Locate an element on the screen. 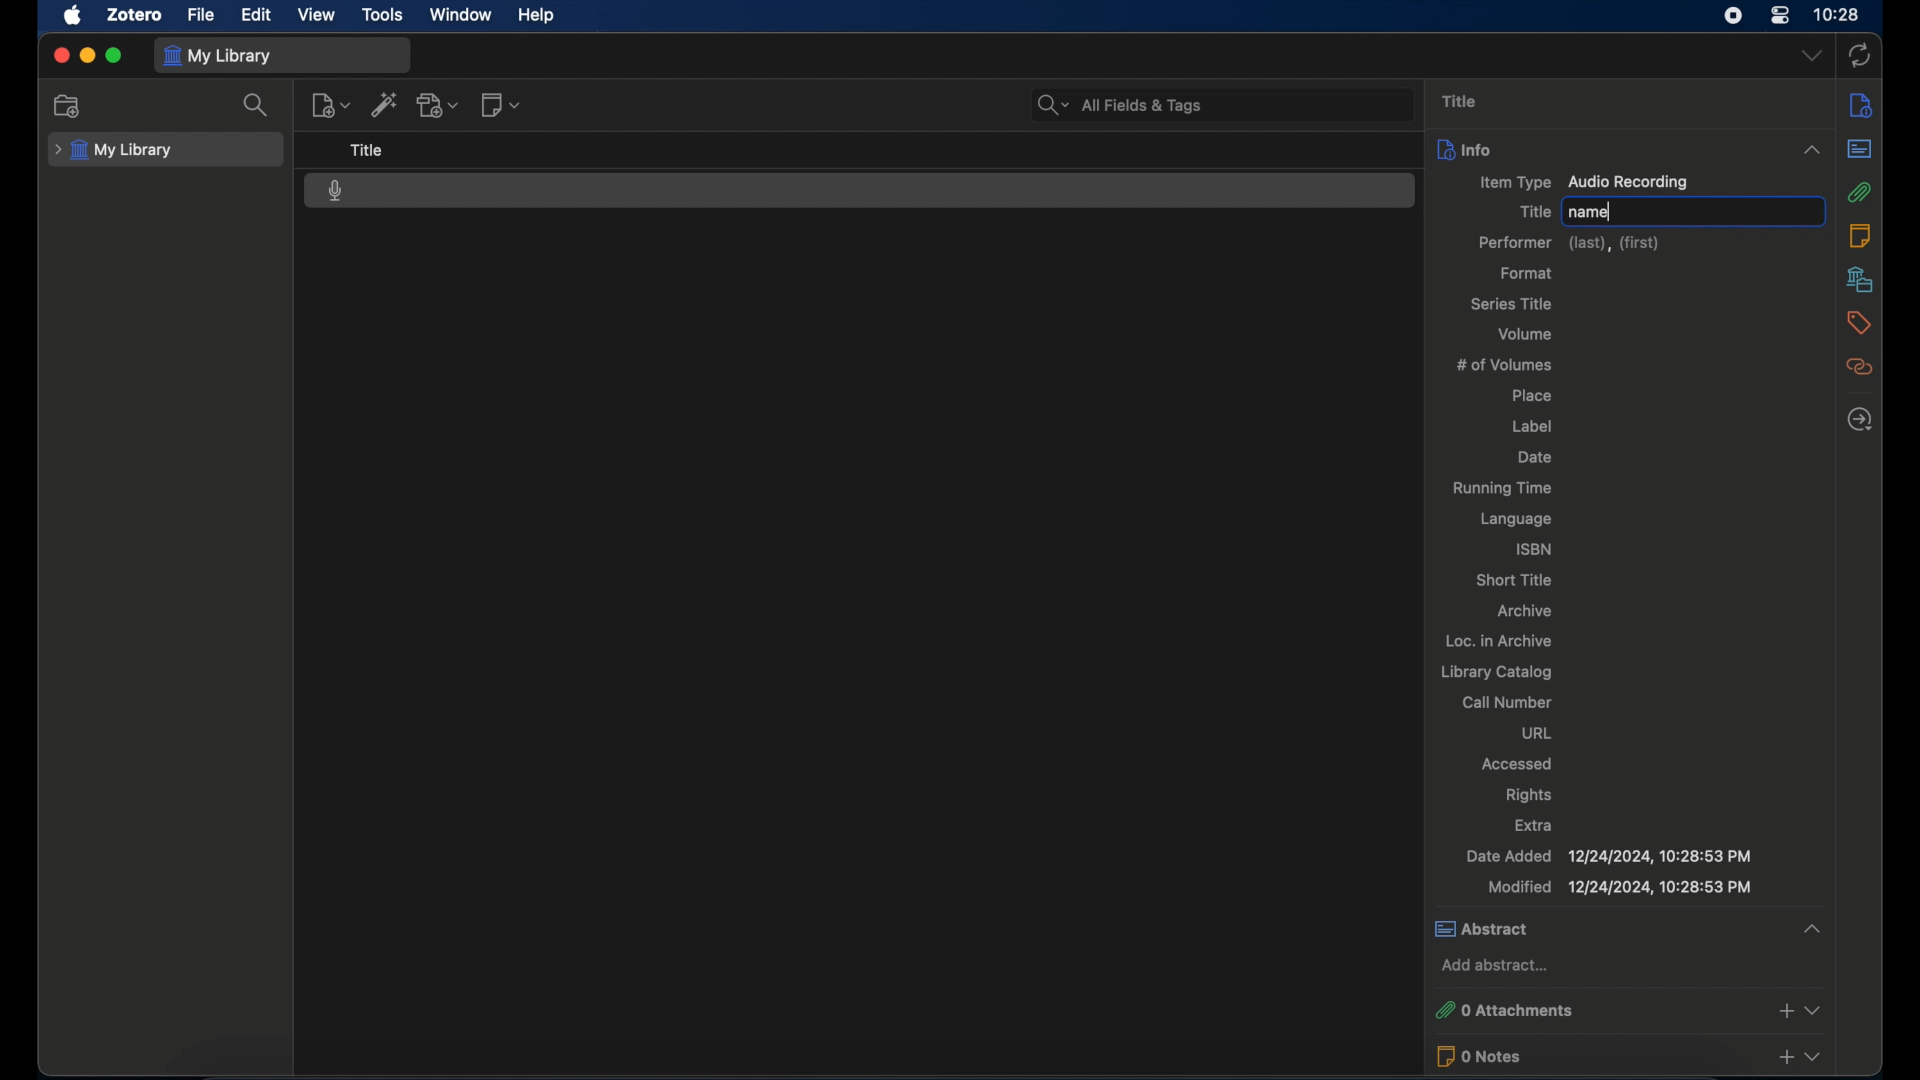 The image size is (1920, 1080). file is located at coordinates (200, 15).